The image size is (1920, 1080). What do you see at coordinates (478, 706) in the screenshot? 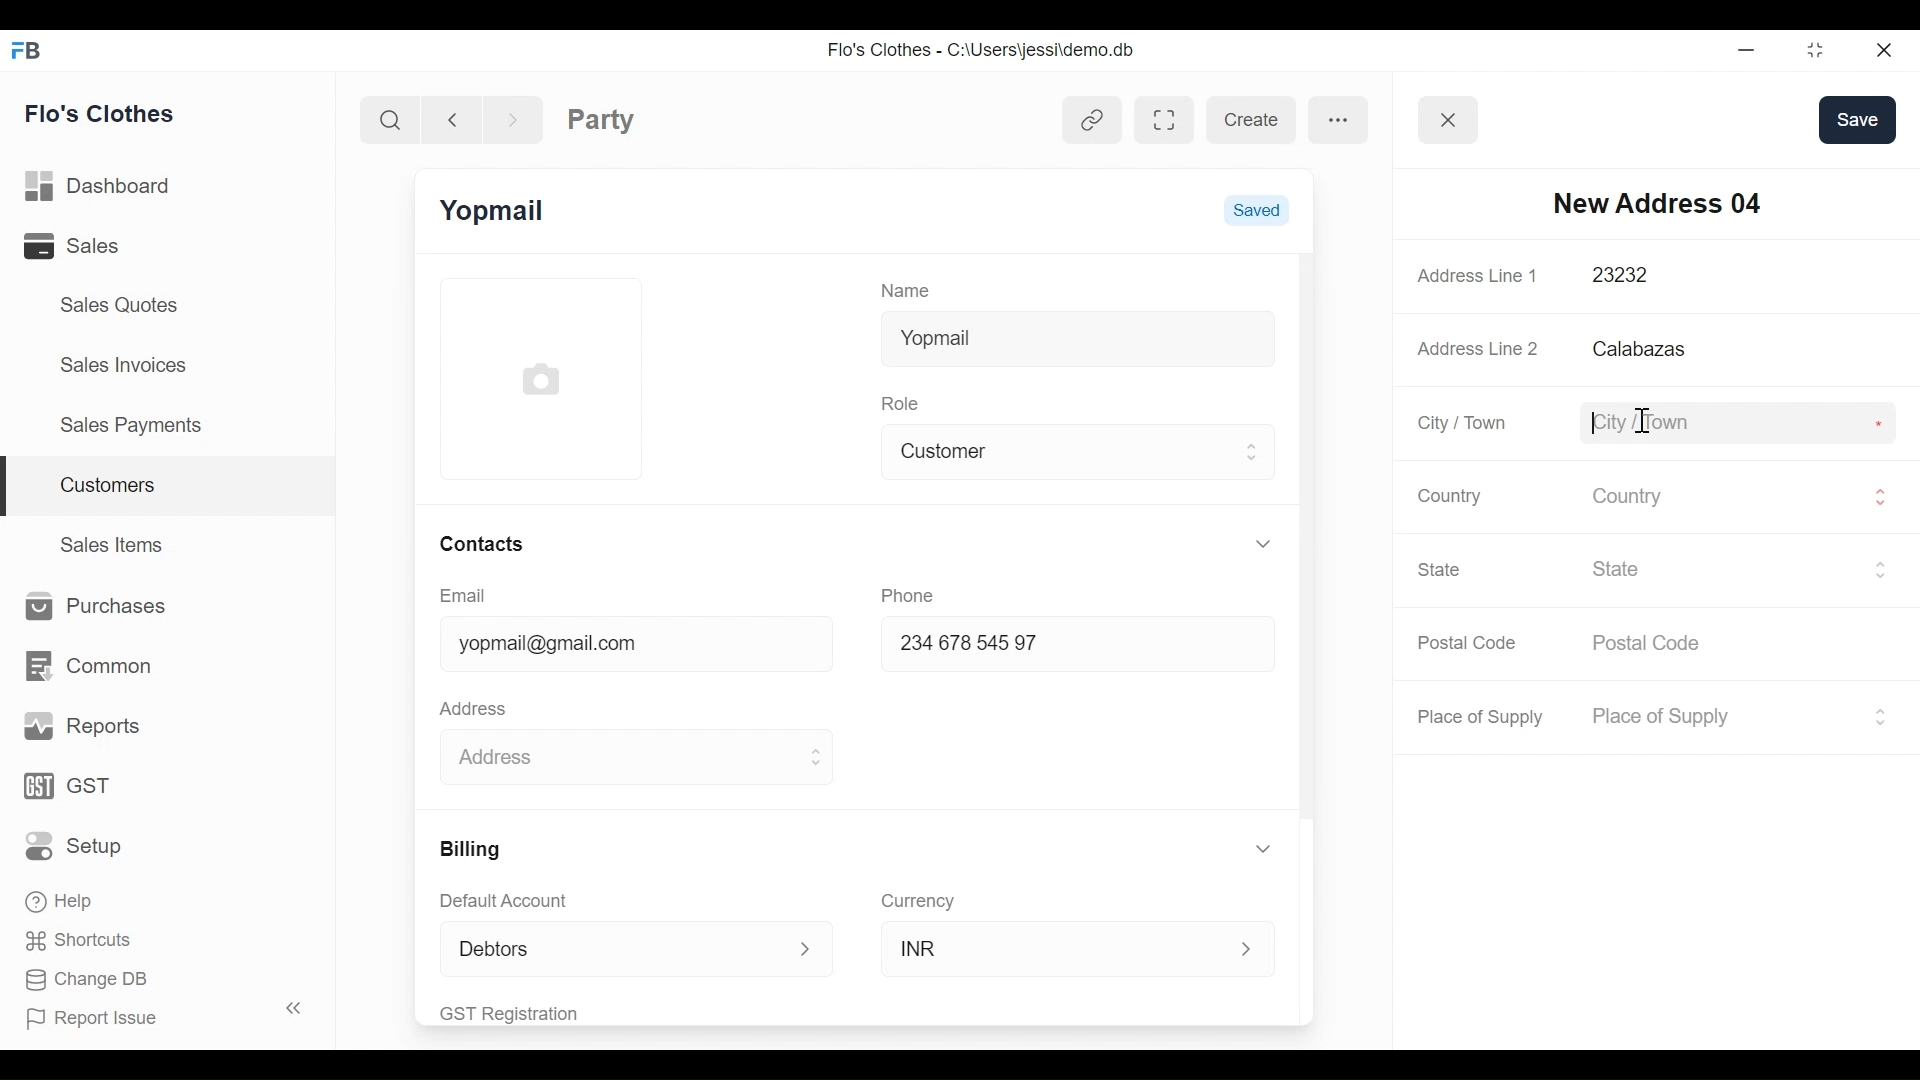
I see `Address` at bounding box center [478, 706].